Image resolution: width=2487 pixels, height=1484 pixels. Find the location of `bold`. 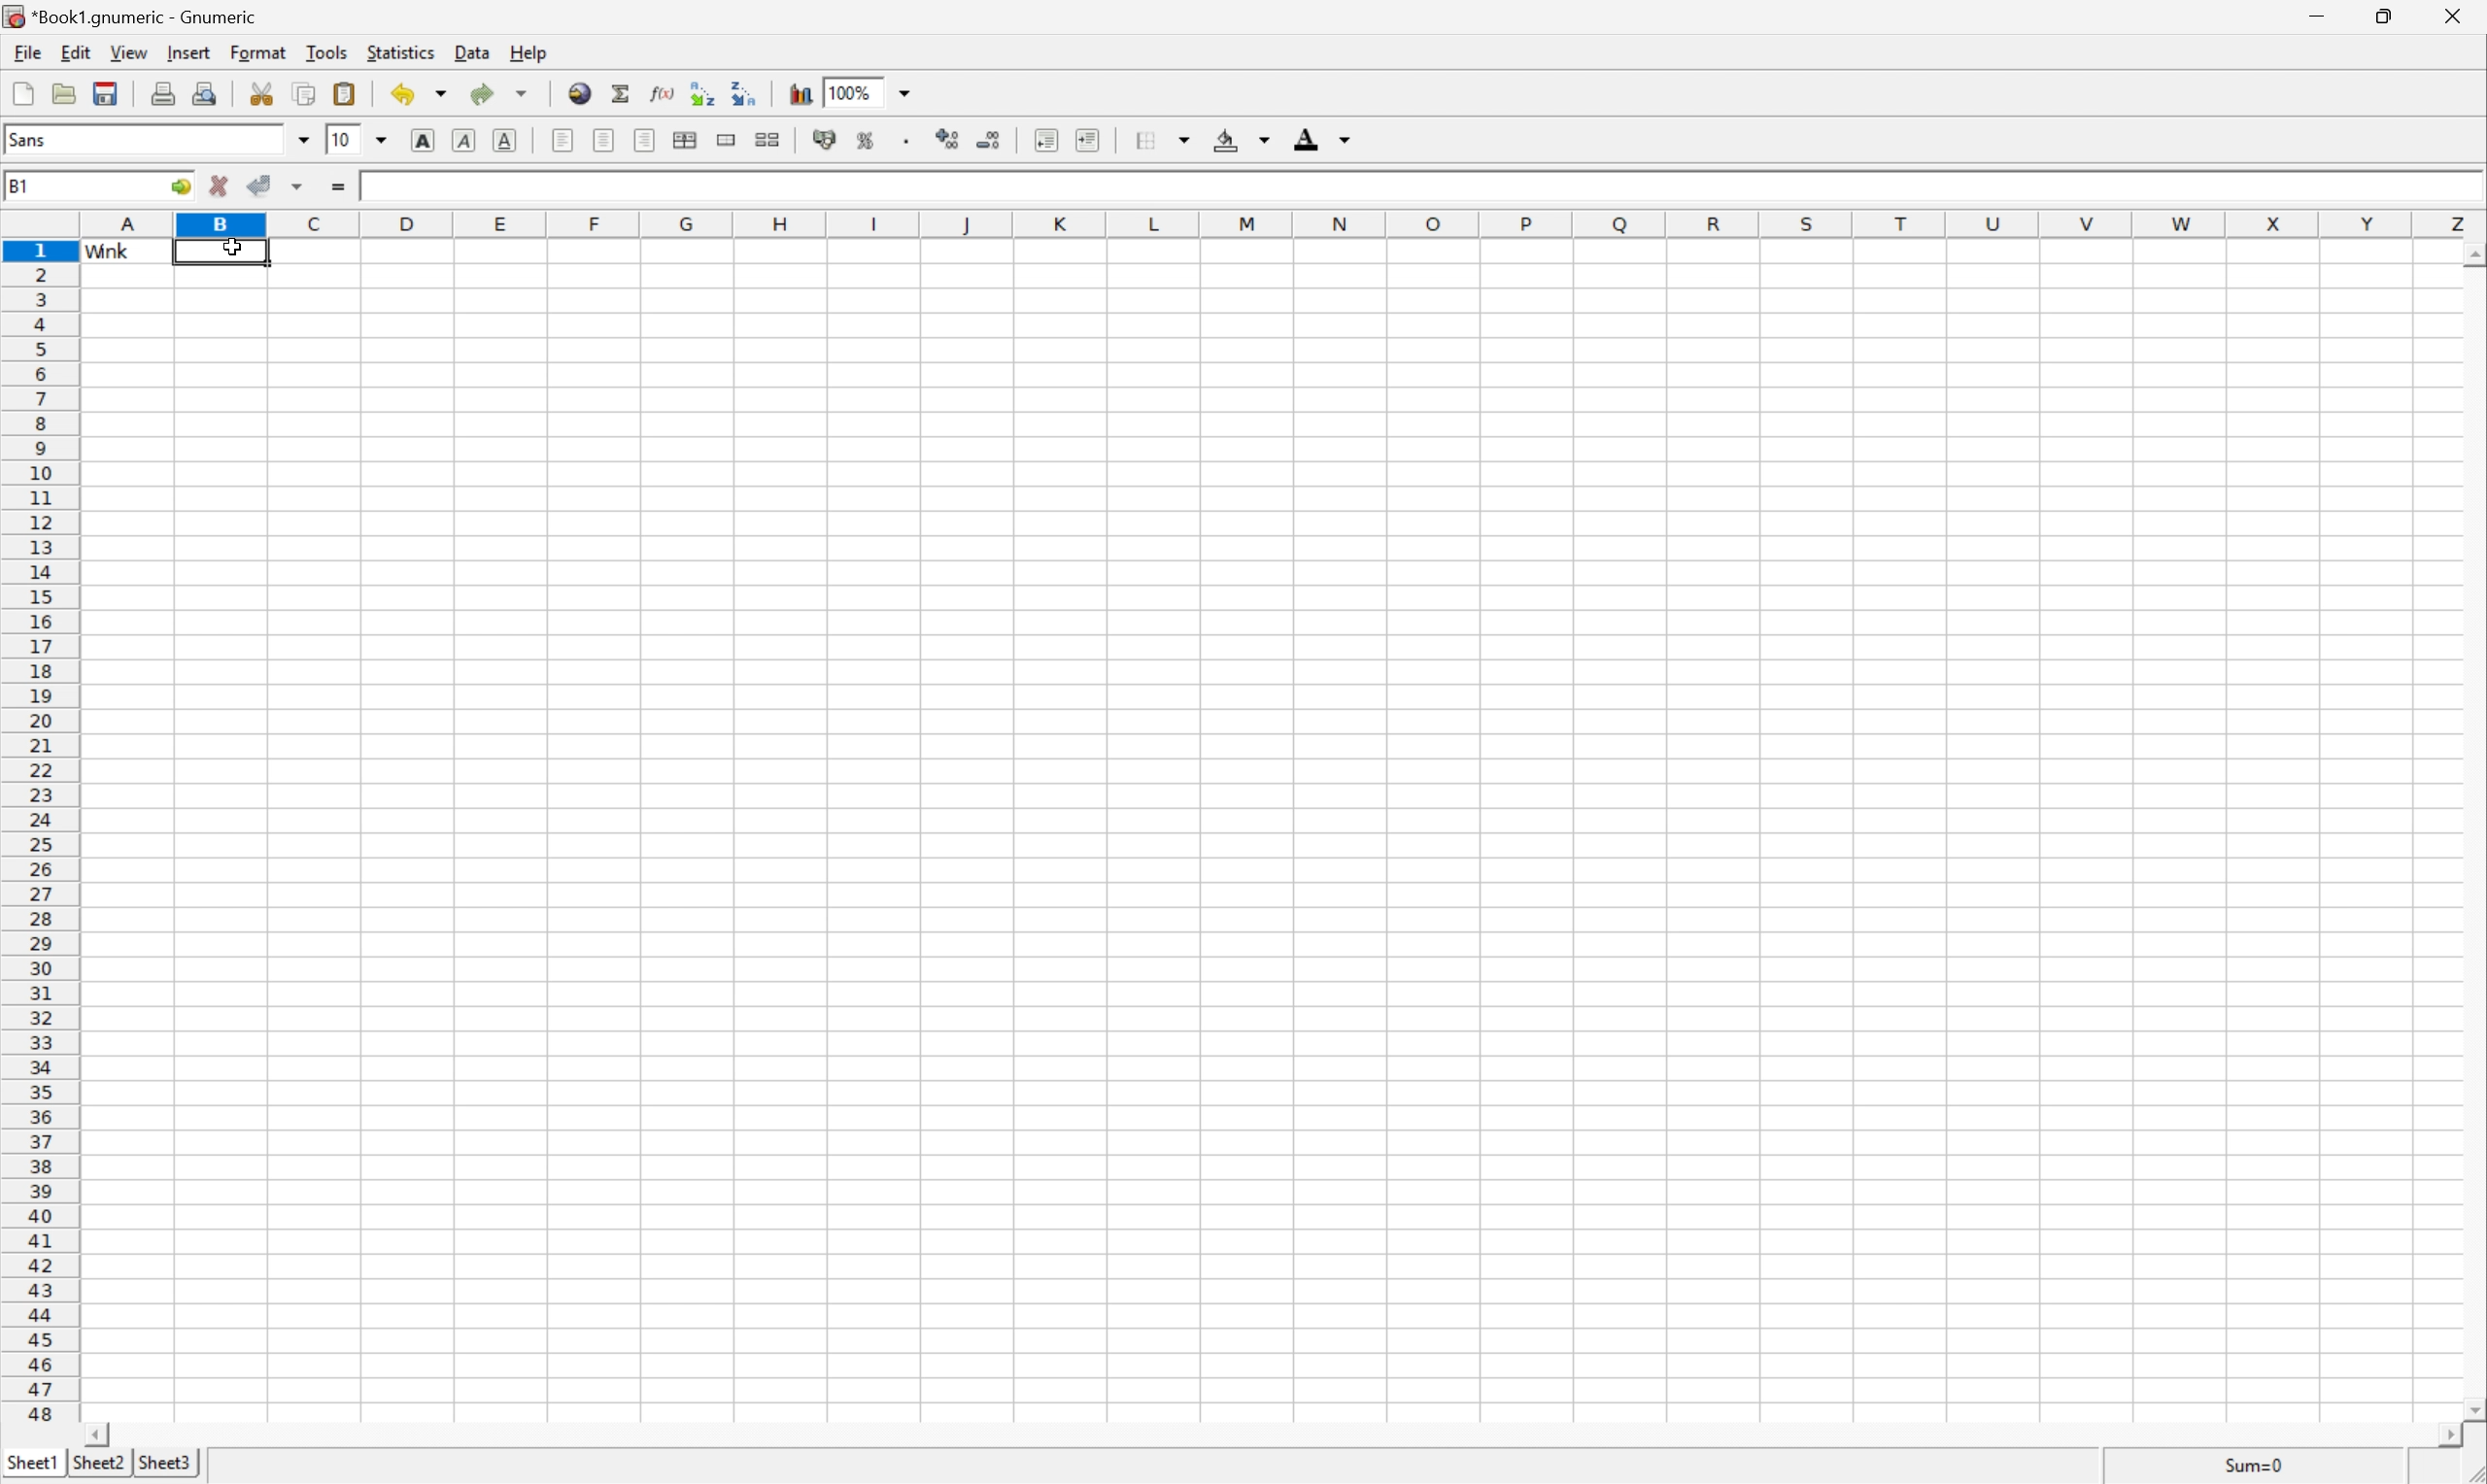

bold is located at coordinates (425, 139).